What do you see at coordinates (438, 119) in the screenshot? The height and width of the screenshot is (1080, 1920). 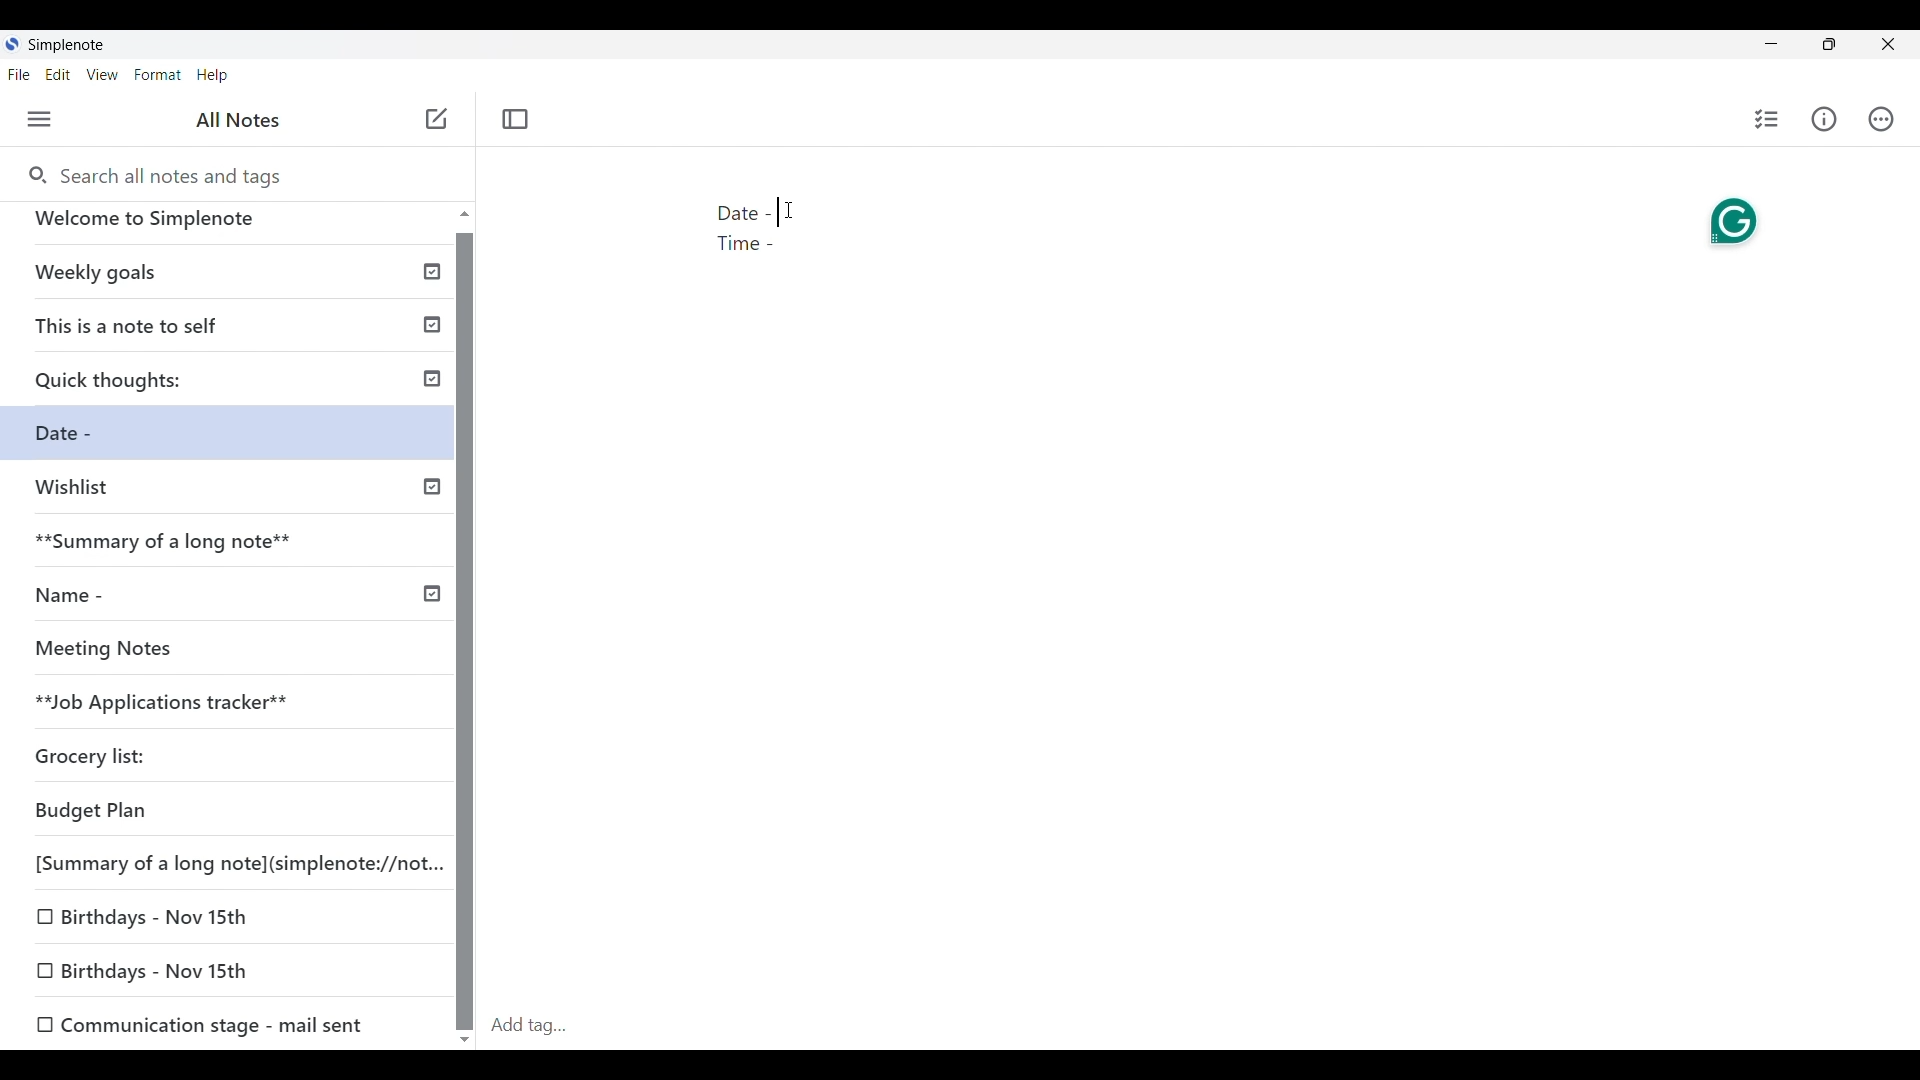 I see `Add note` at bounding box center [438, 119].